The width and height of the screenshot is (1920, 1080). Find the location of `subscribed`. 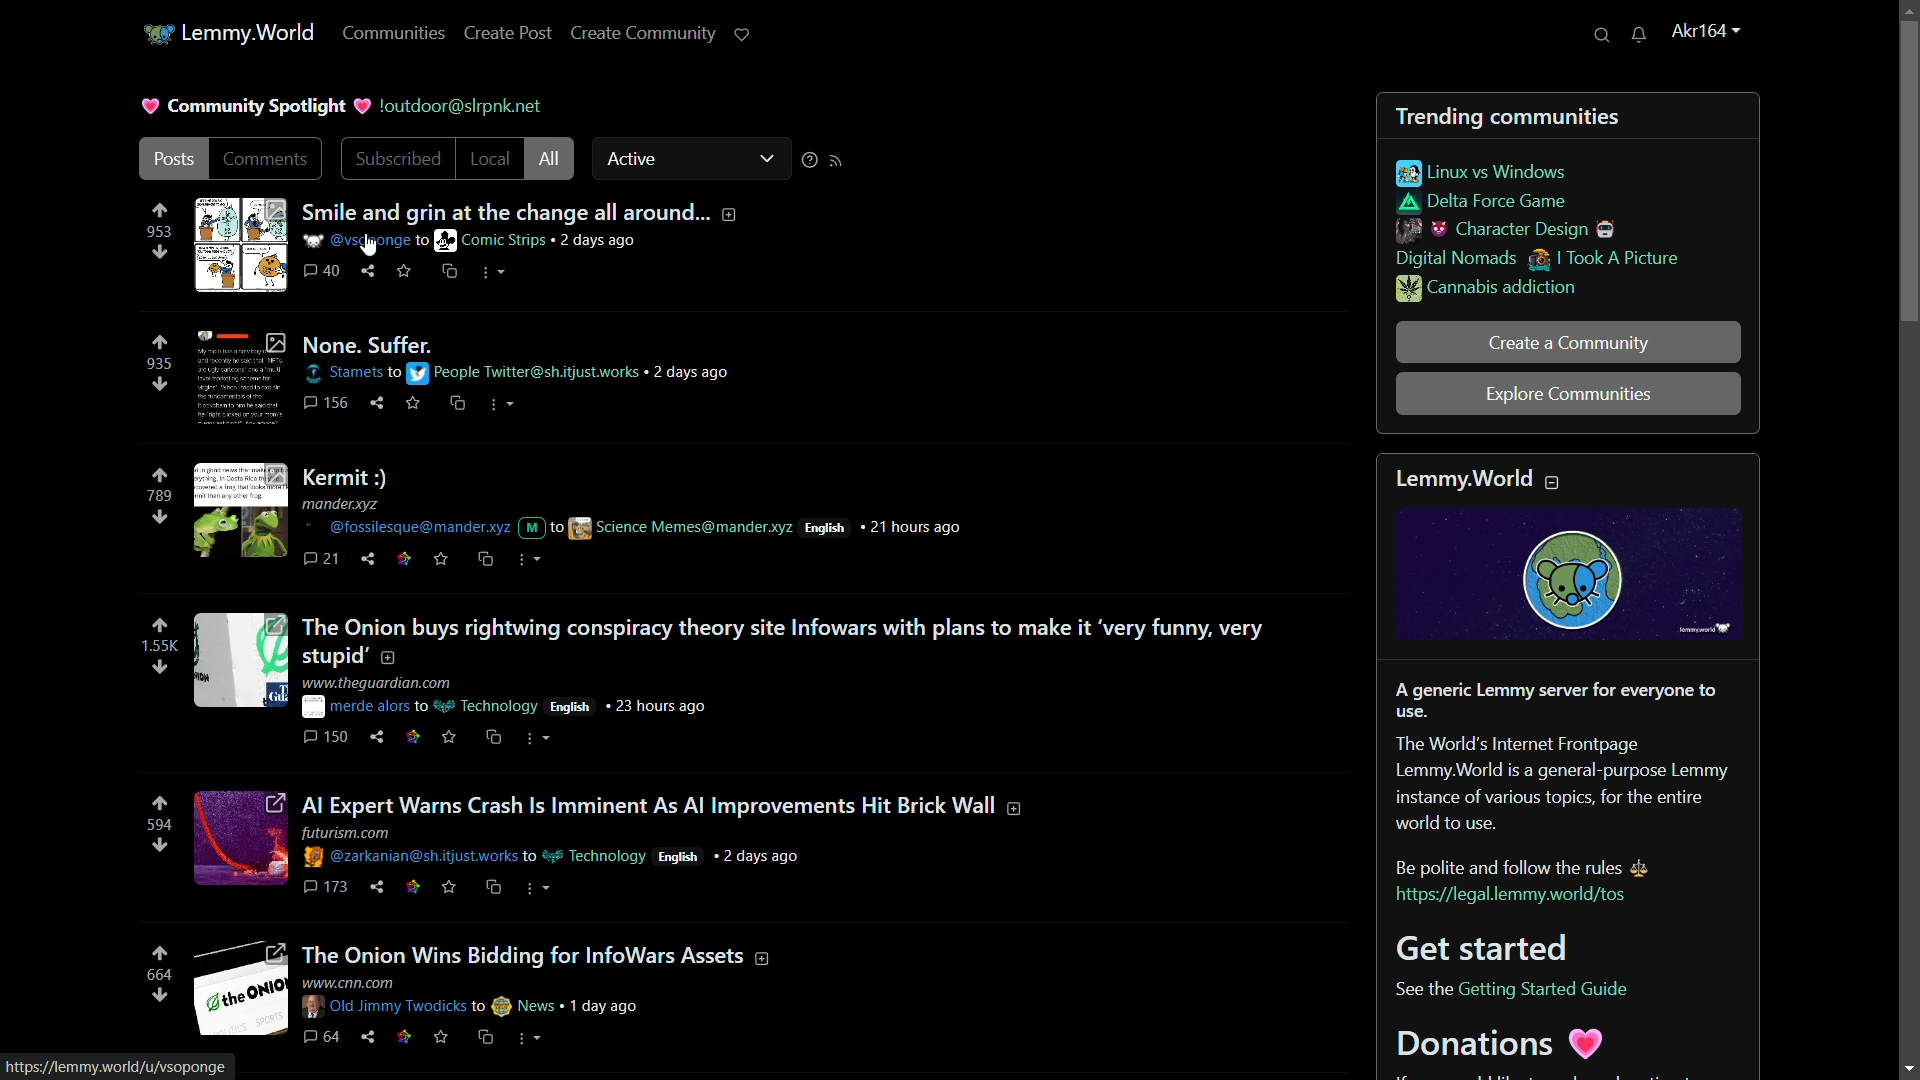

subscribed is located at coordinates (392, 159).